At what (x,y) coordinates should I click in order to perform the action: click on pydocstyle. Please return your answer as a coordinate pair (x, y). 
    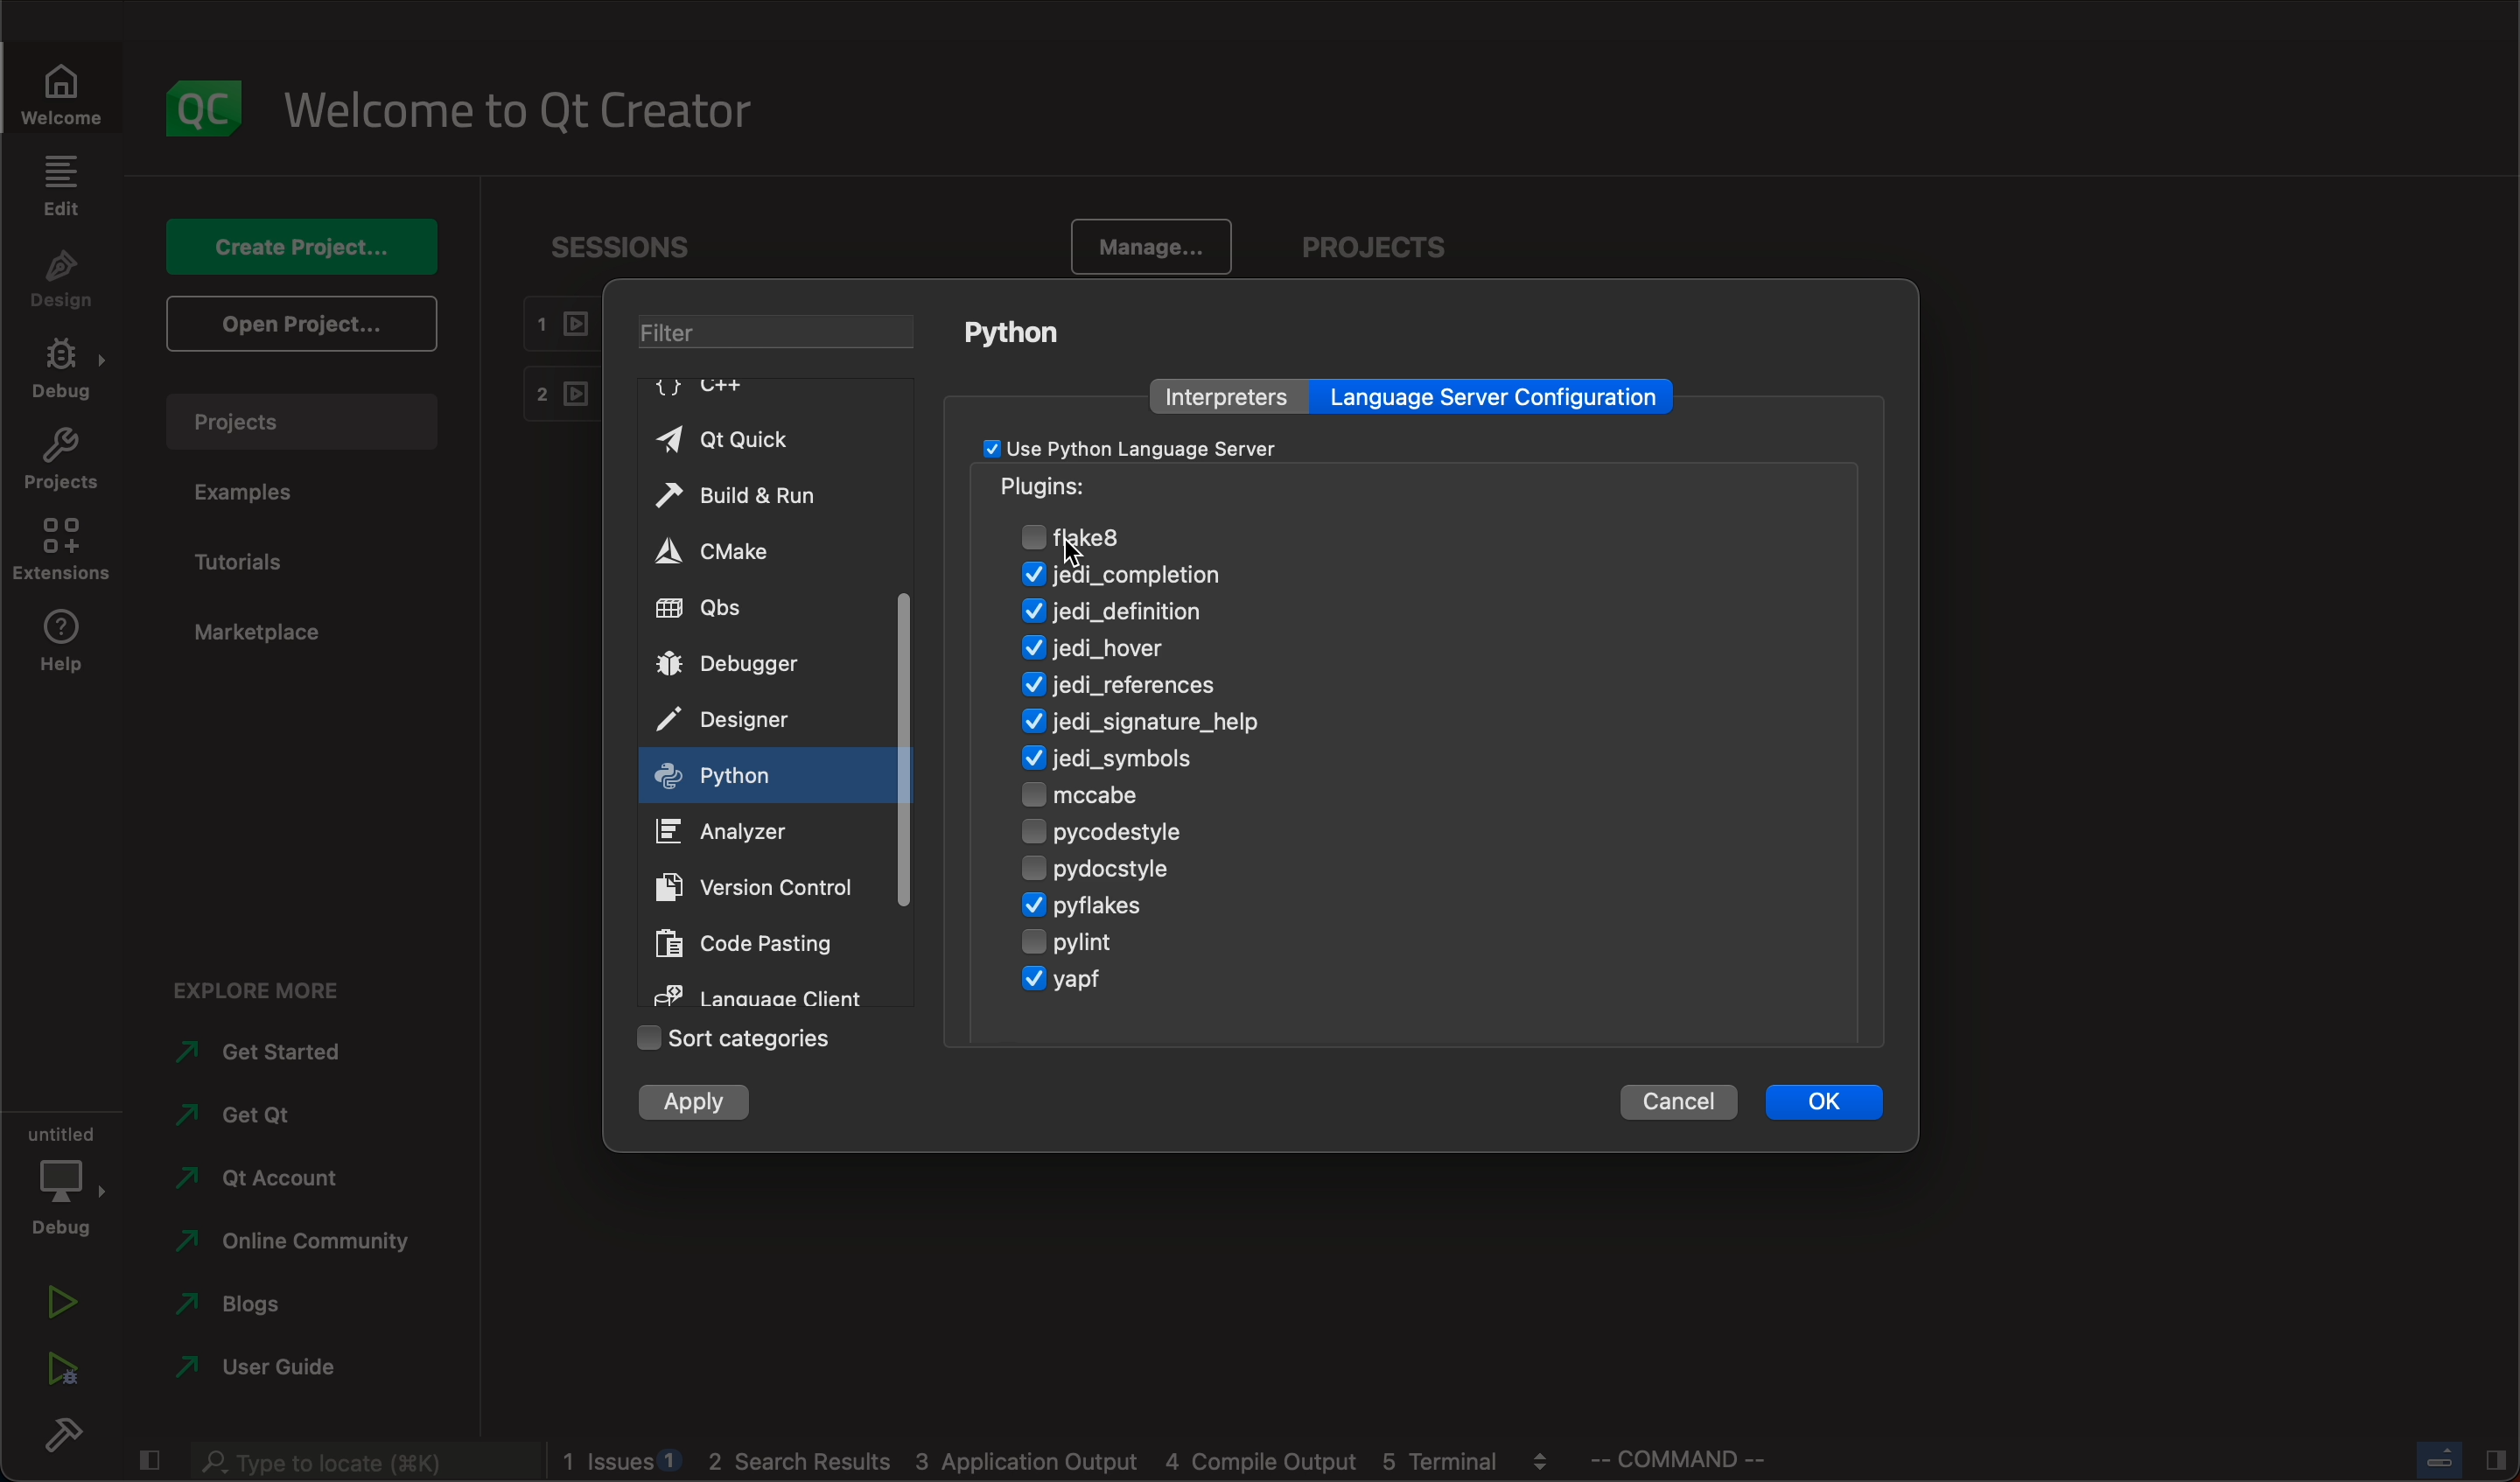
    Looking at the image, I should click on (1103, 870).